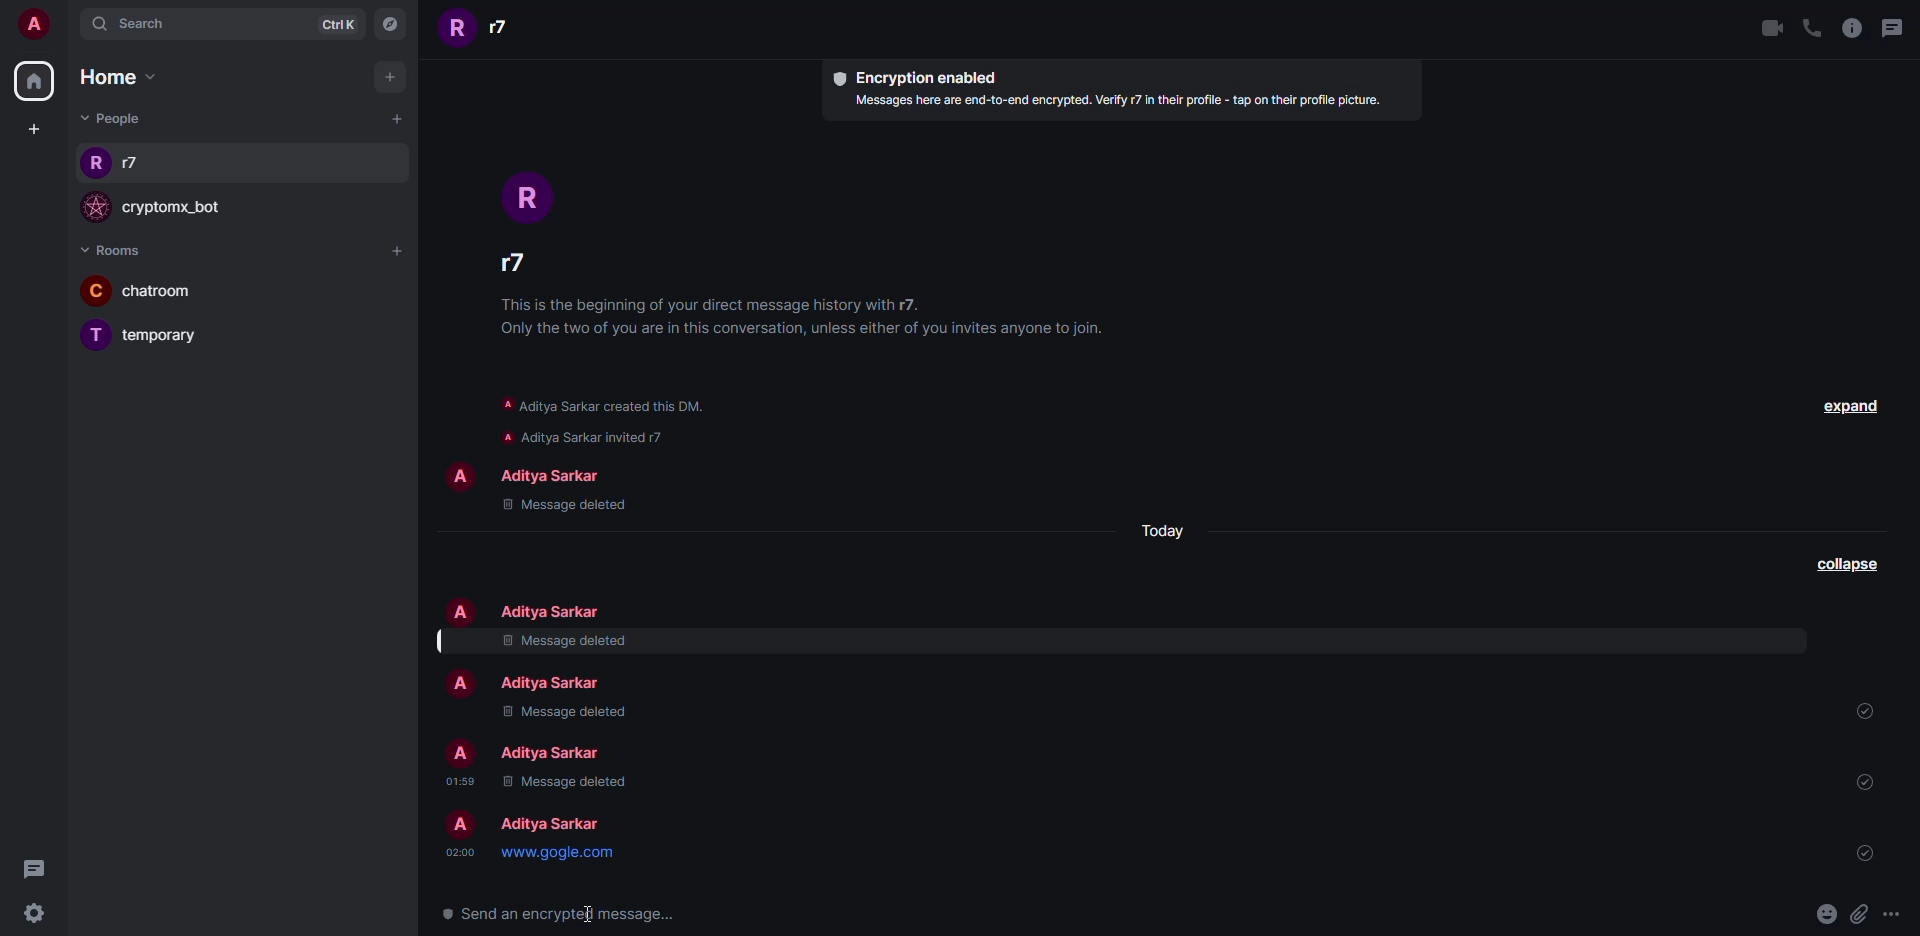 The image size is (1920, 936). I want to click on profile, so click(462, 749).